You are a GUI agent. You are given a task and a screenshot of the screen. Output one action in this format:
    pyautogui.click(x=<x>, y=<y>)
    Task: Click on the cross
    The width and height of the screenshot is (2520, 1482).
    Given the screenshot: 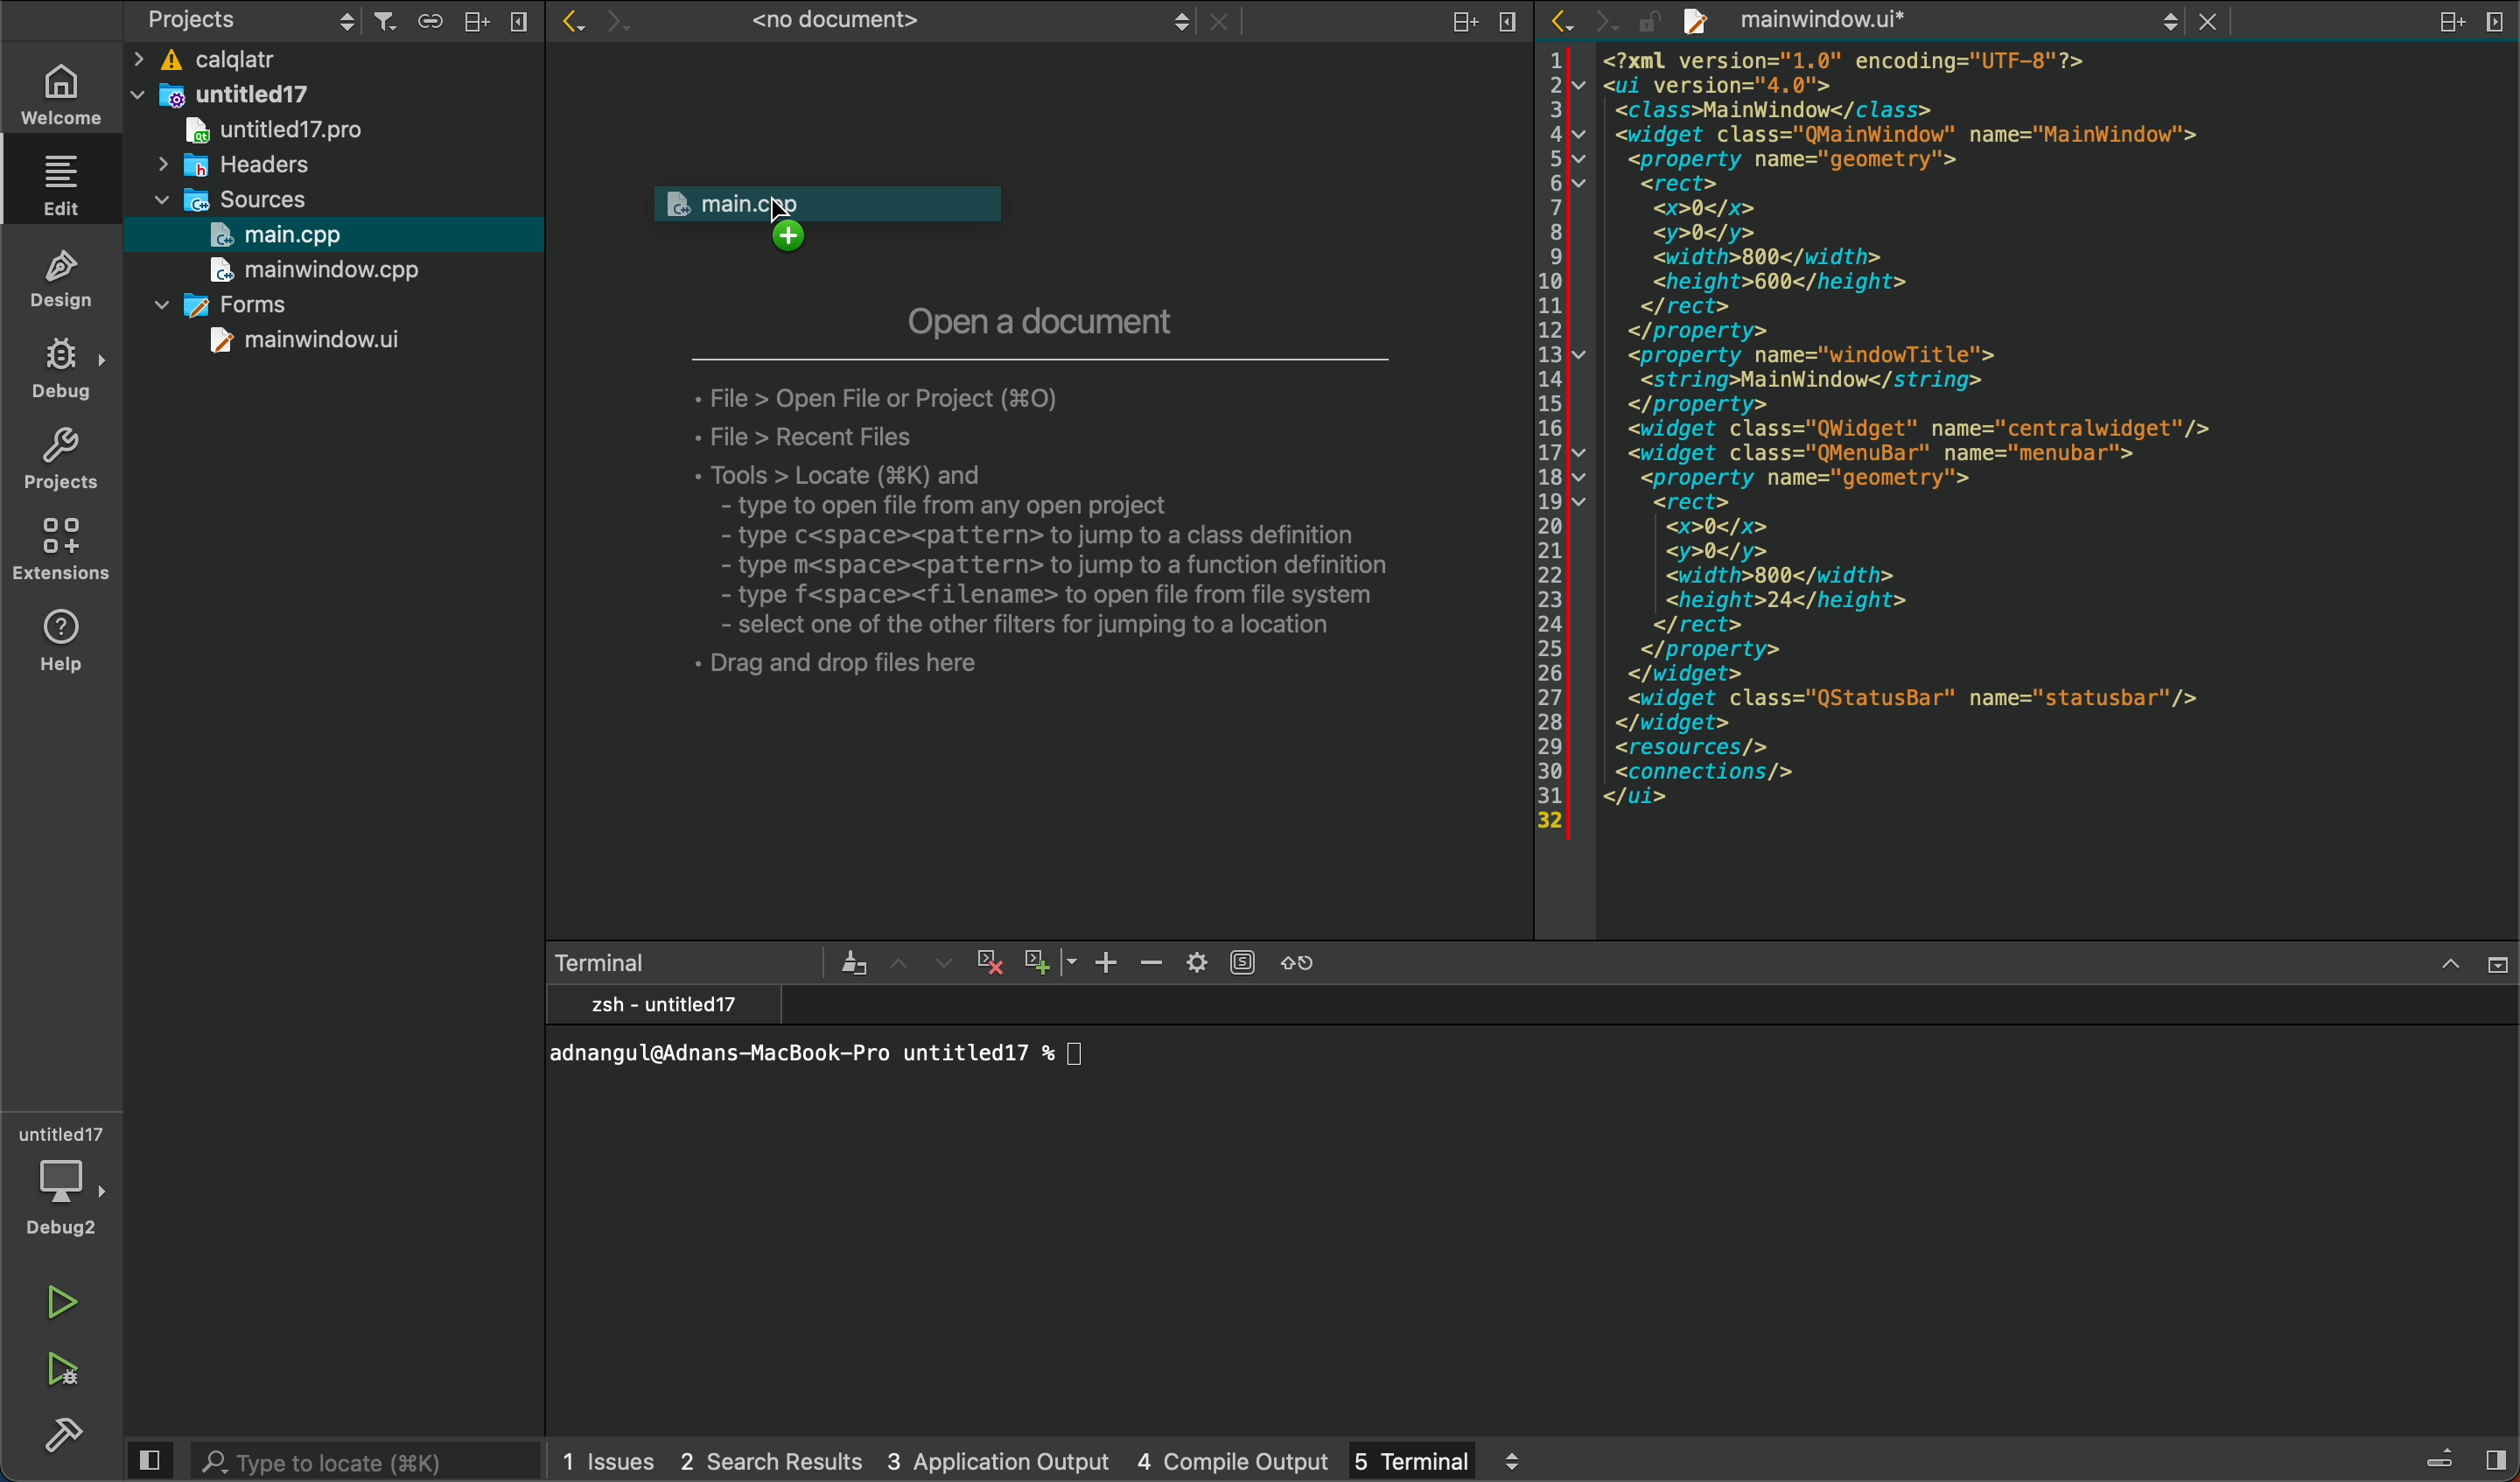 What is the action you would take?
    pyautogui.click(x=986, y=963)
    